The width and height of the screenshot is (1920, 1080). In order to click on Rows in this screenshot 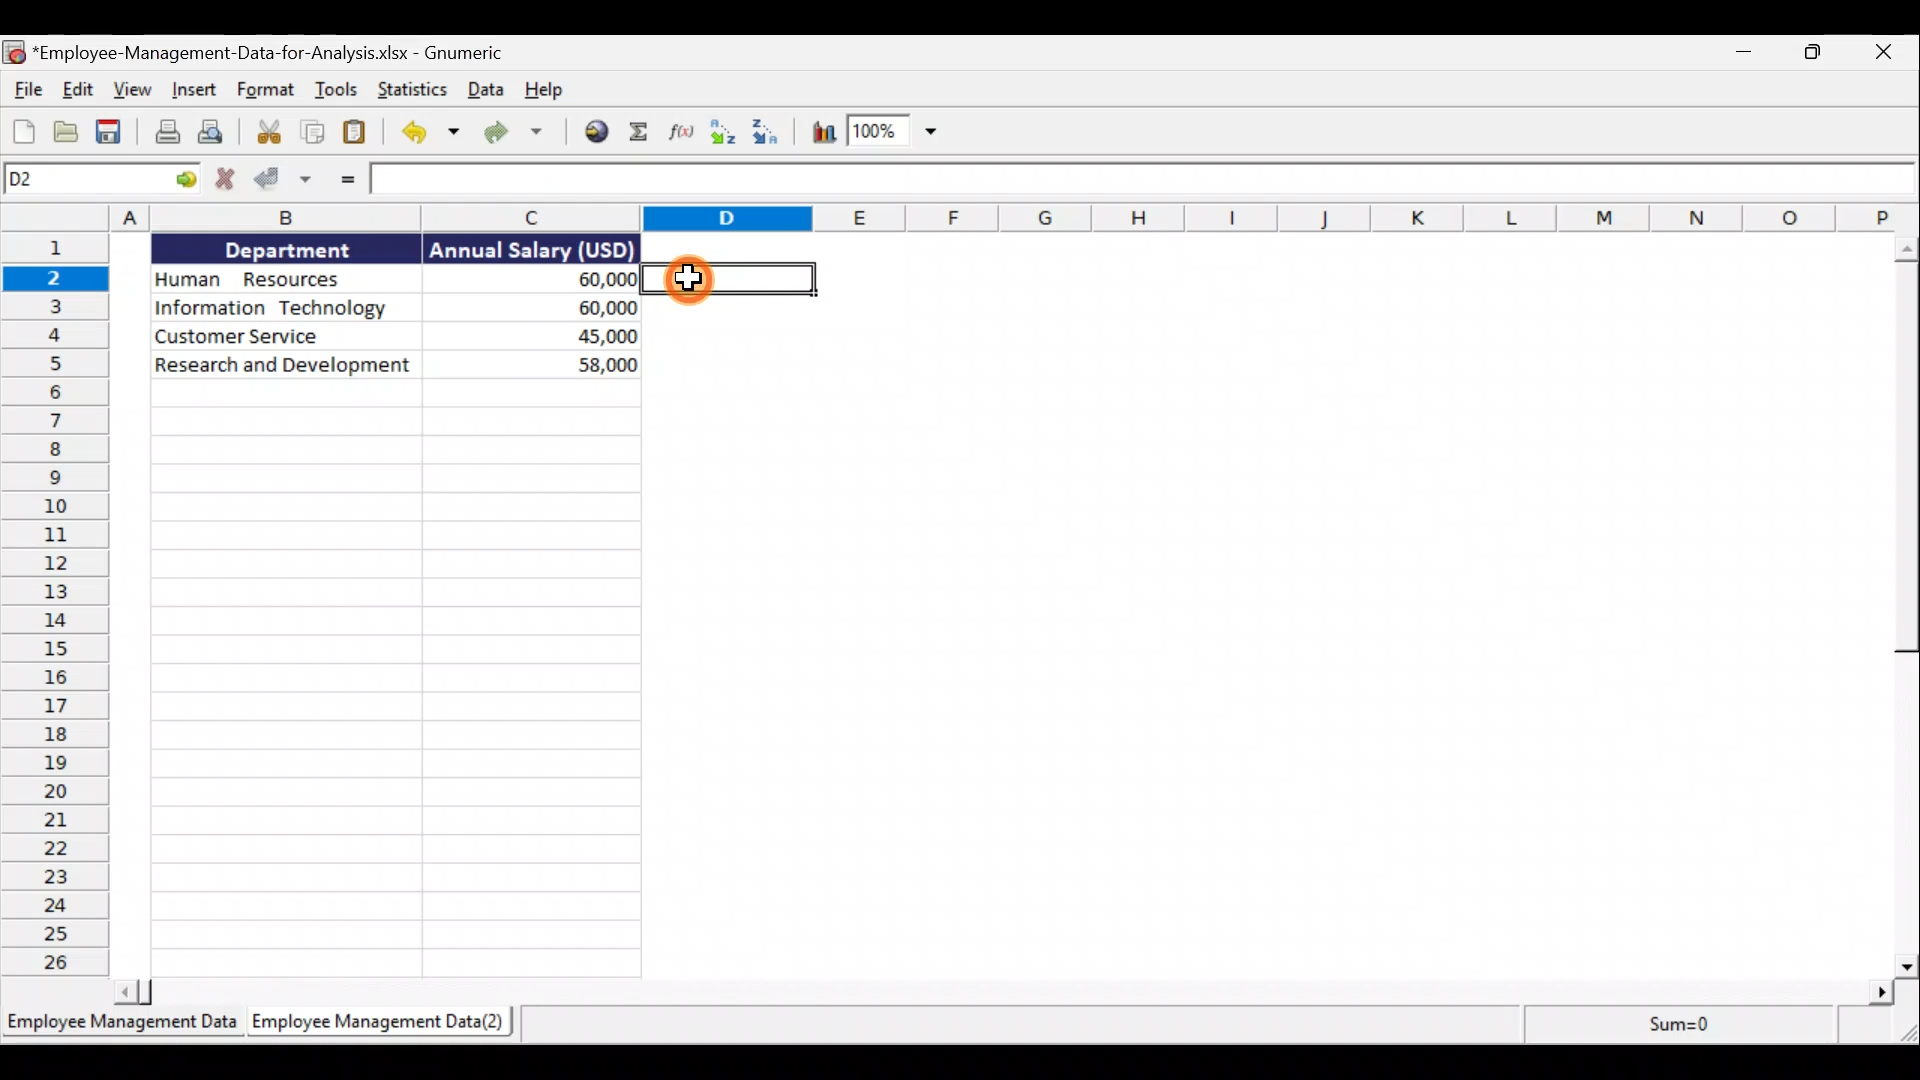, I will do `click(54, 605)`.